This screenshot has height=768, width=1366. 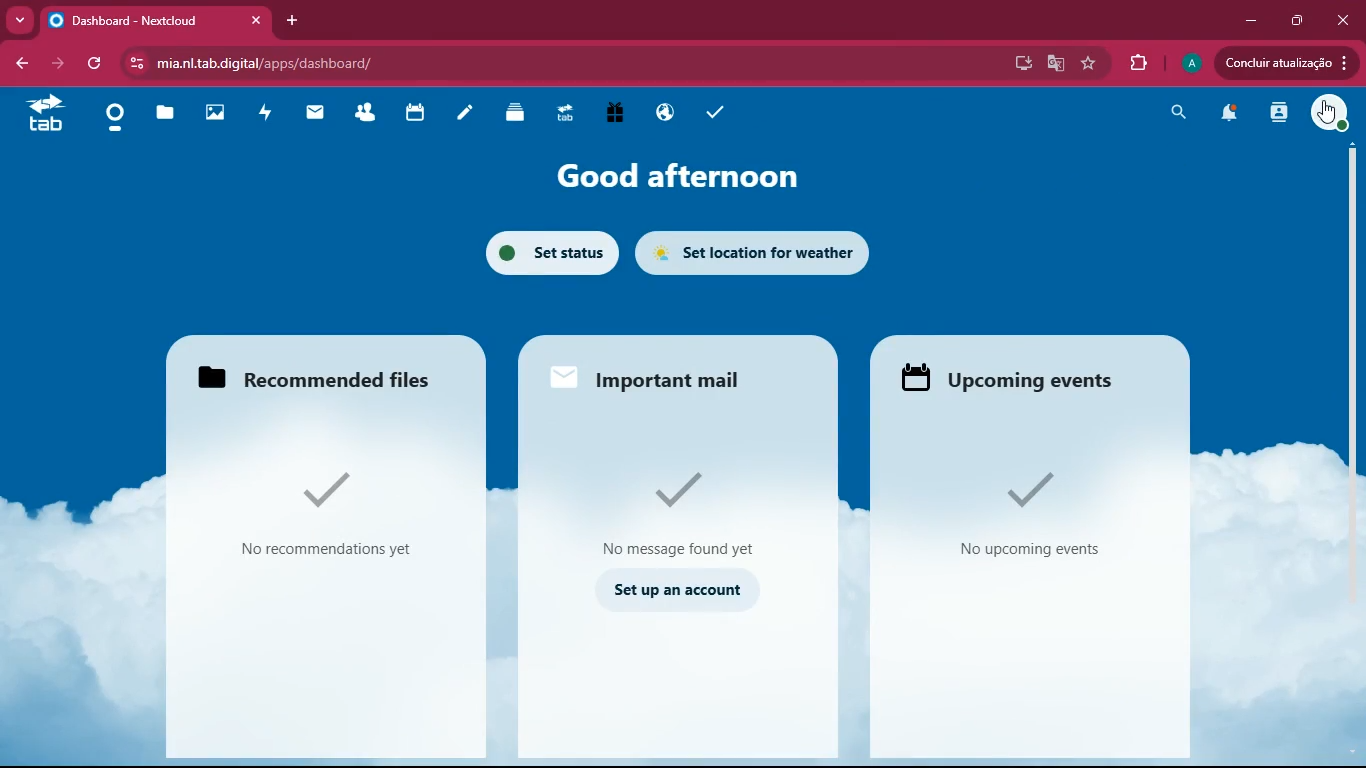 I want to click on more, so click(x=20, y=19).